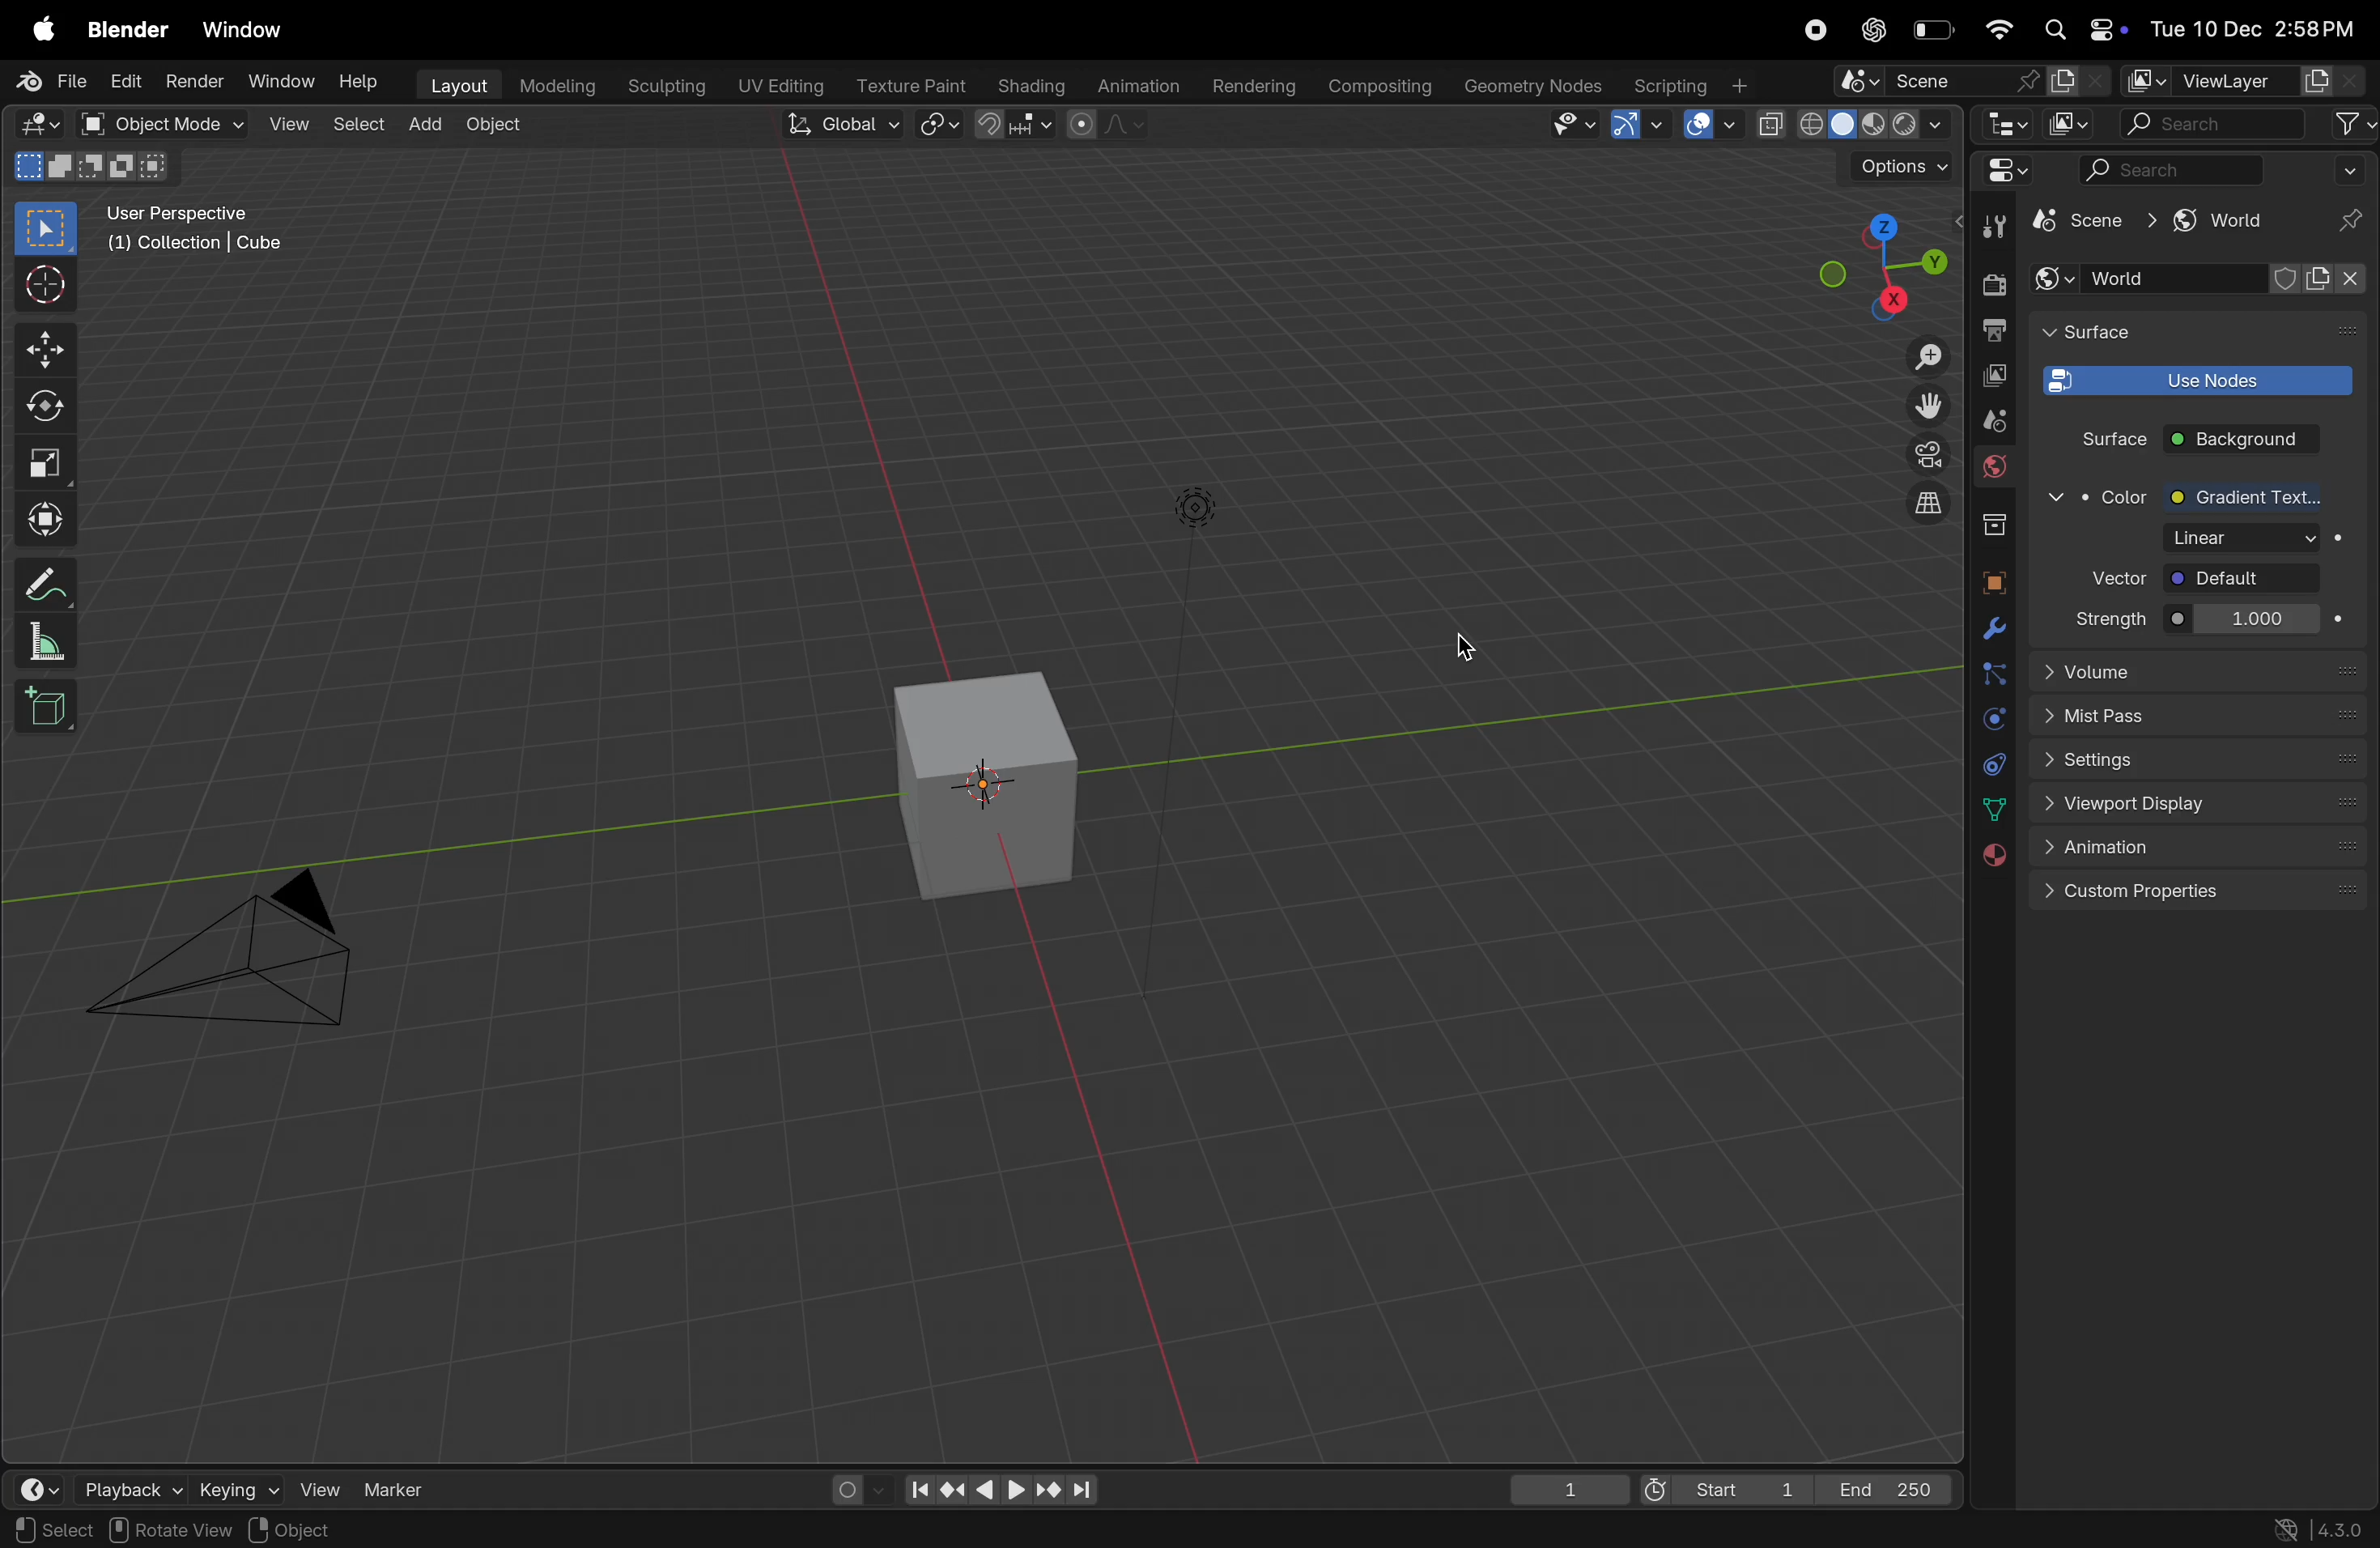  I want to click on default, so click(2237, 579).